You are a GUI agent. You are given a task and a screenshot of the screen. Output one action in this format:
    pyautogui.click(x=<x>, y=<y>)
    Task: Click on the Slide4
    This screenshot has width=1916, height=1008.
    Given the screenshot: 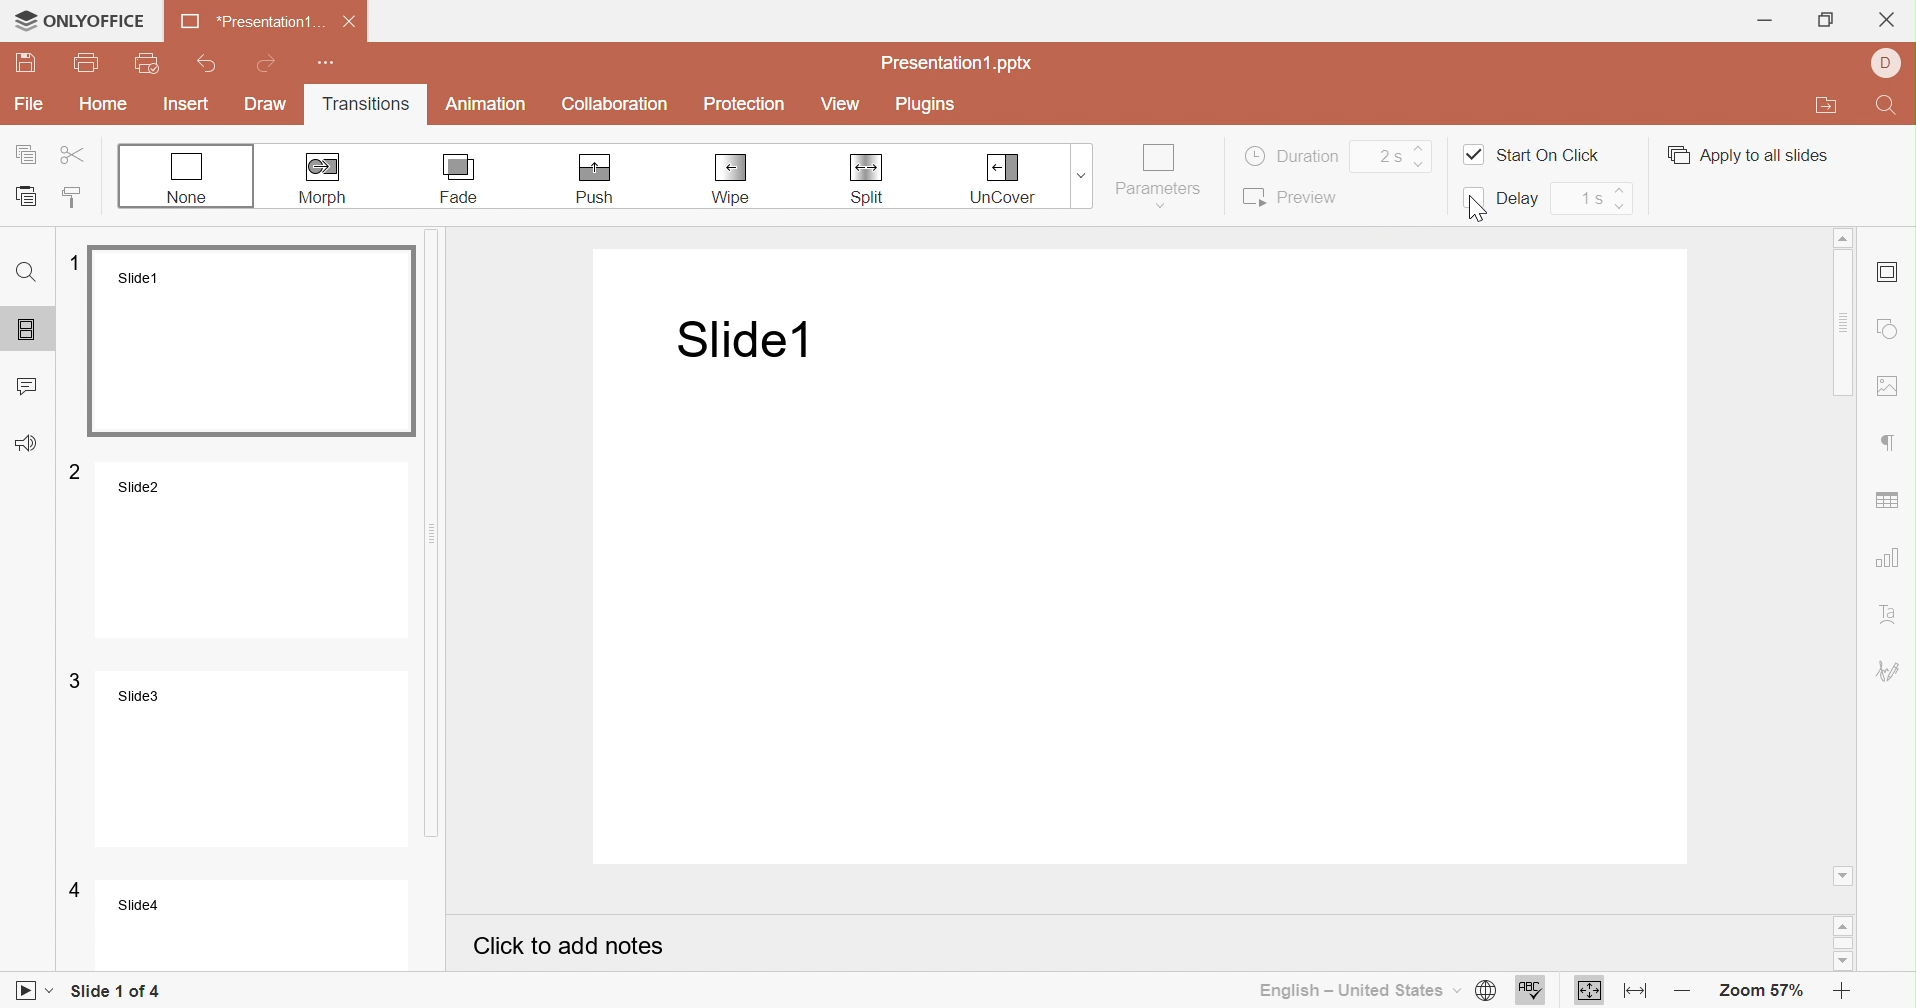 What is the action you would take?
    pyautogui.click(x=234, y=922)
    